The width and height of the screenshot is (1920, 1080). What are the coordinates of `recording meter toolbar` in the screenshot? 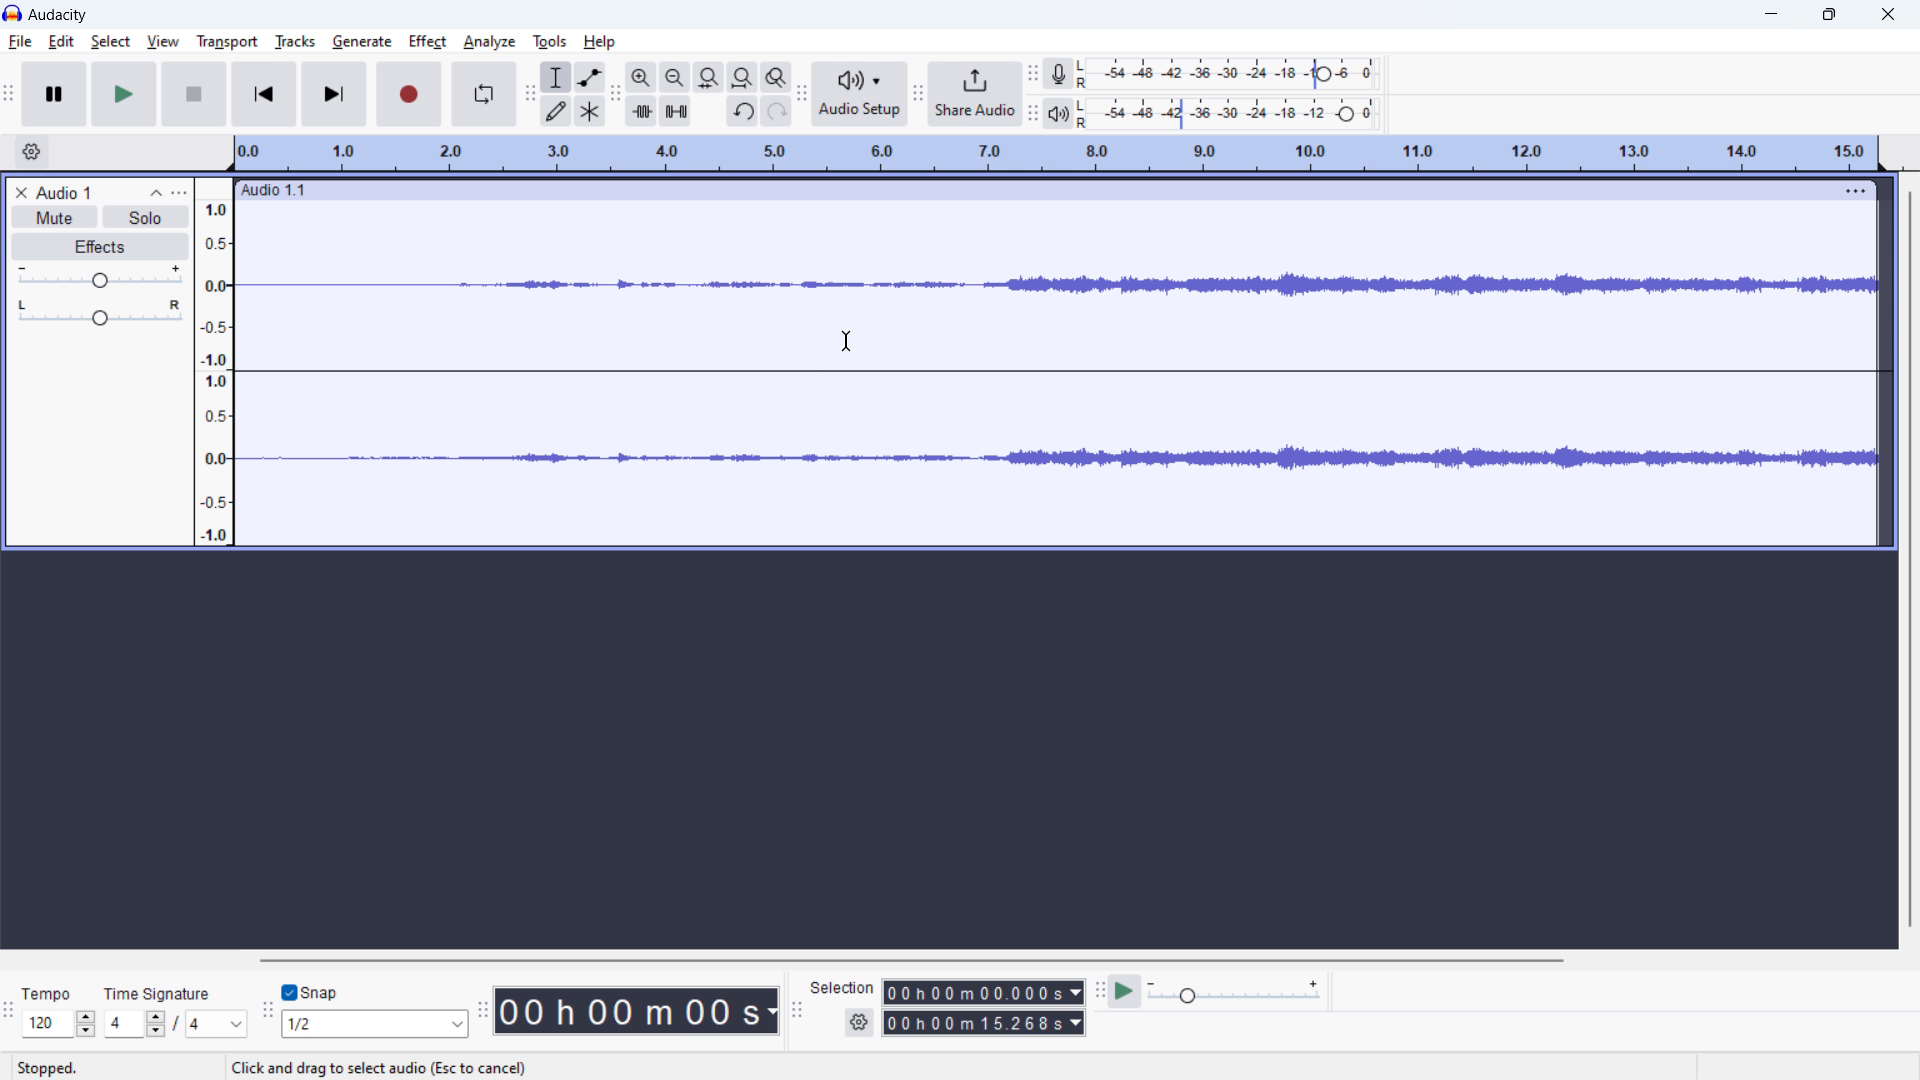 It's located at (1034, 74).